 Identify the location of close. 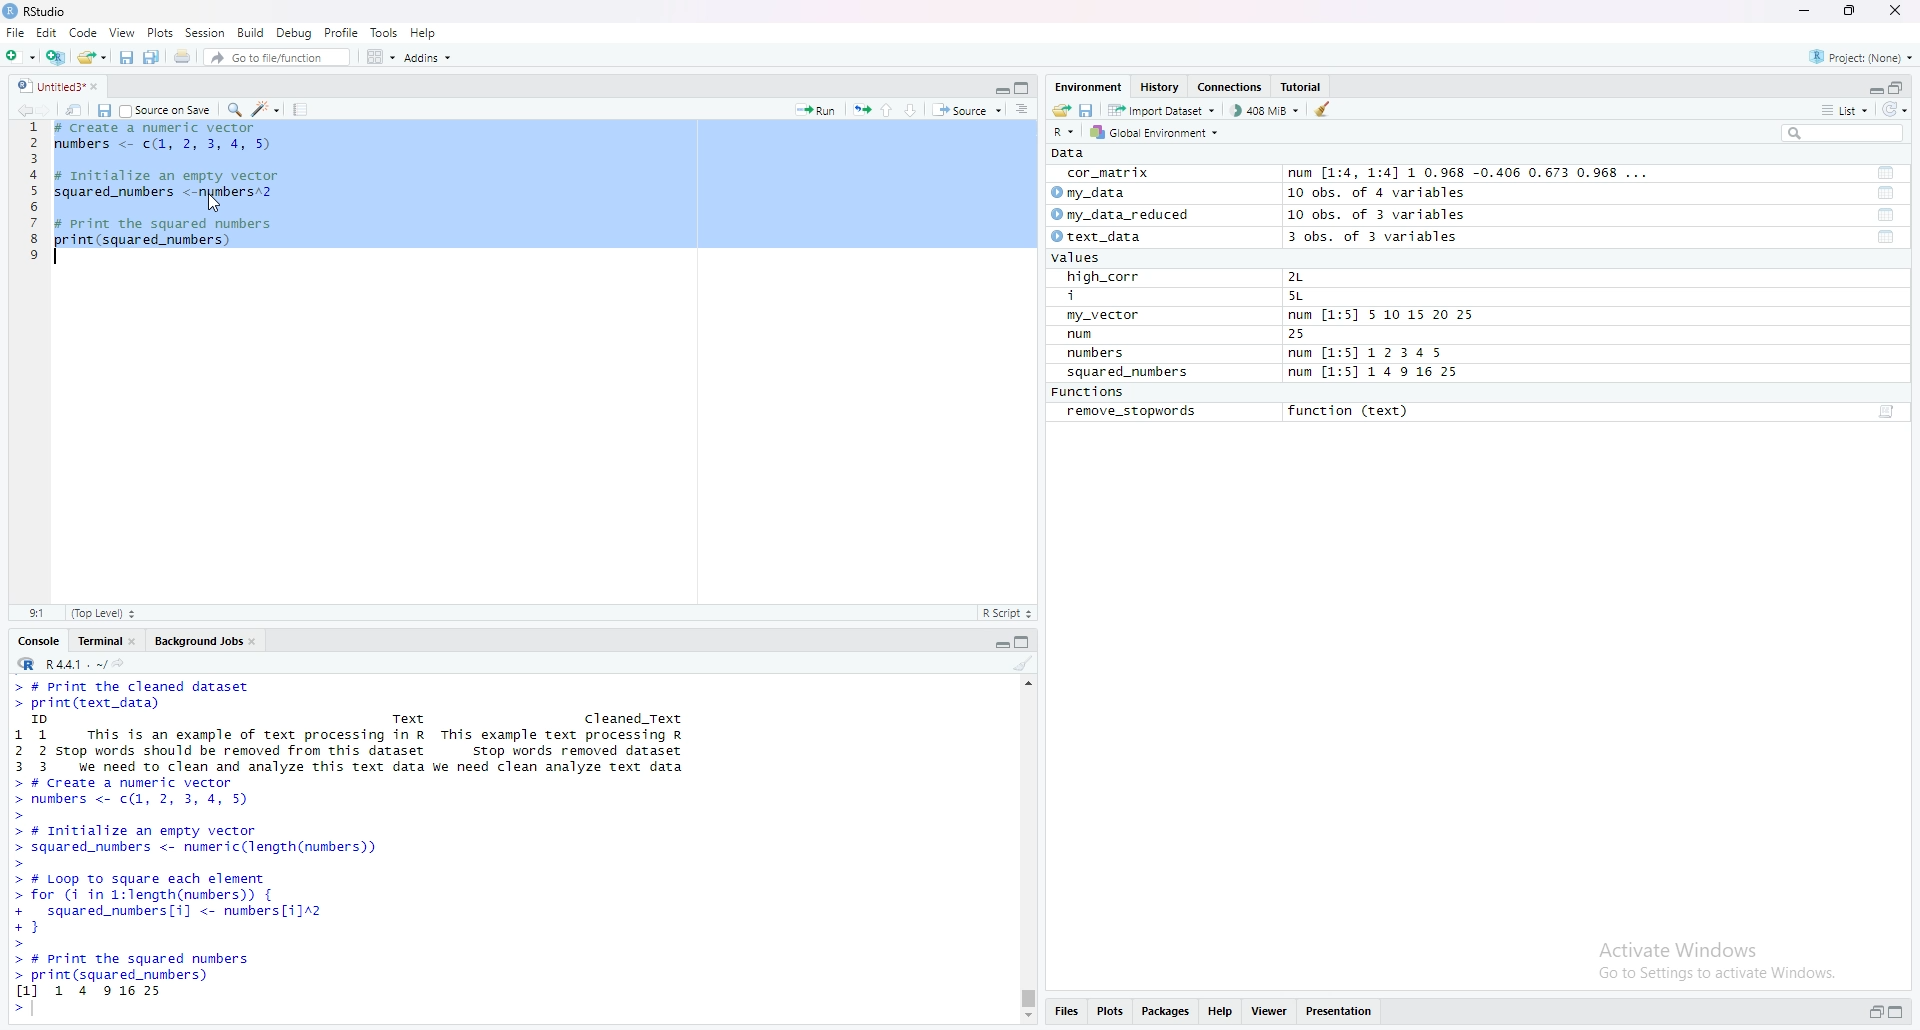
(257, 639).